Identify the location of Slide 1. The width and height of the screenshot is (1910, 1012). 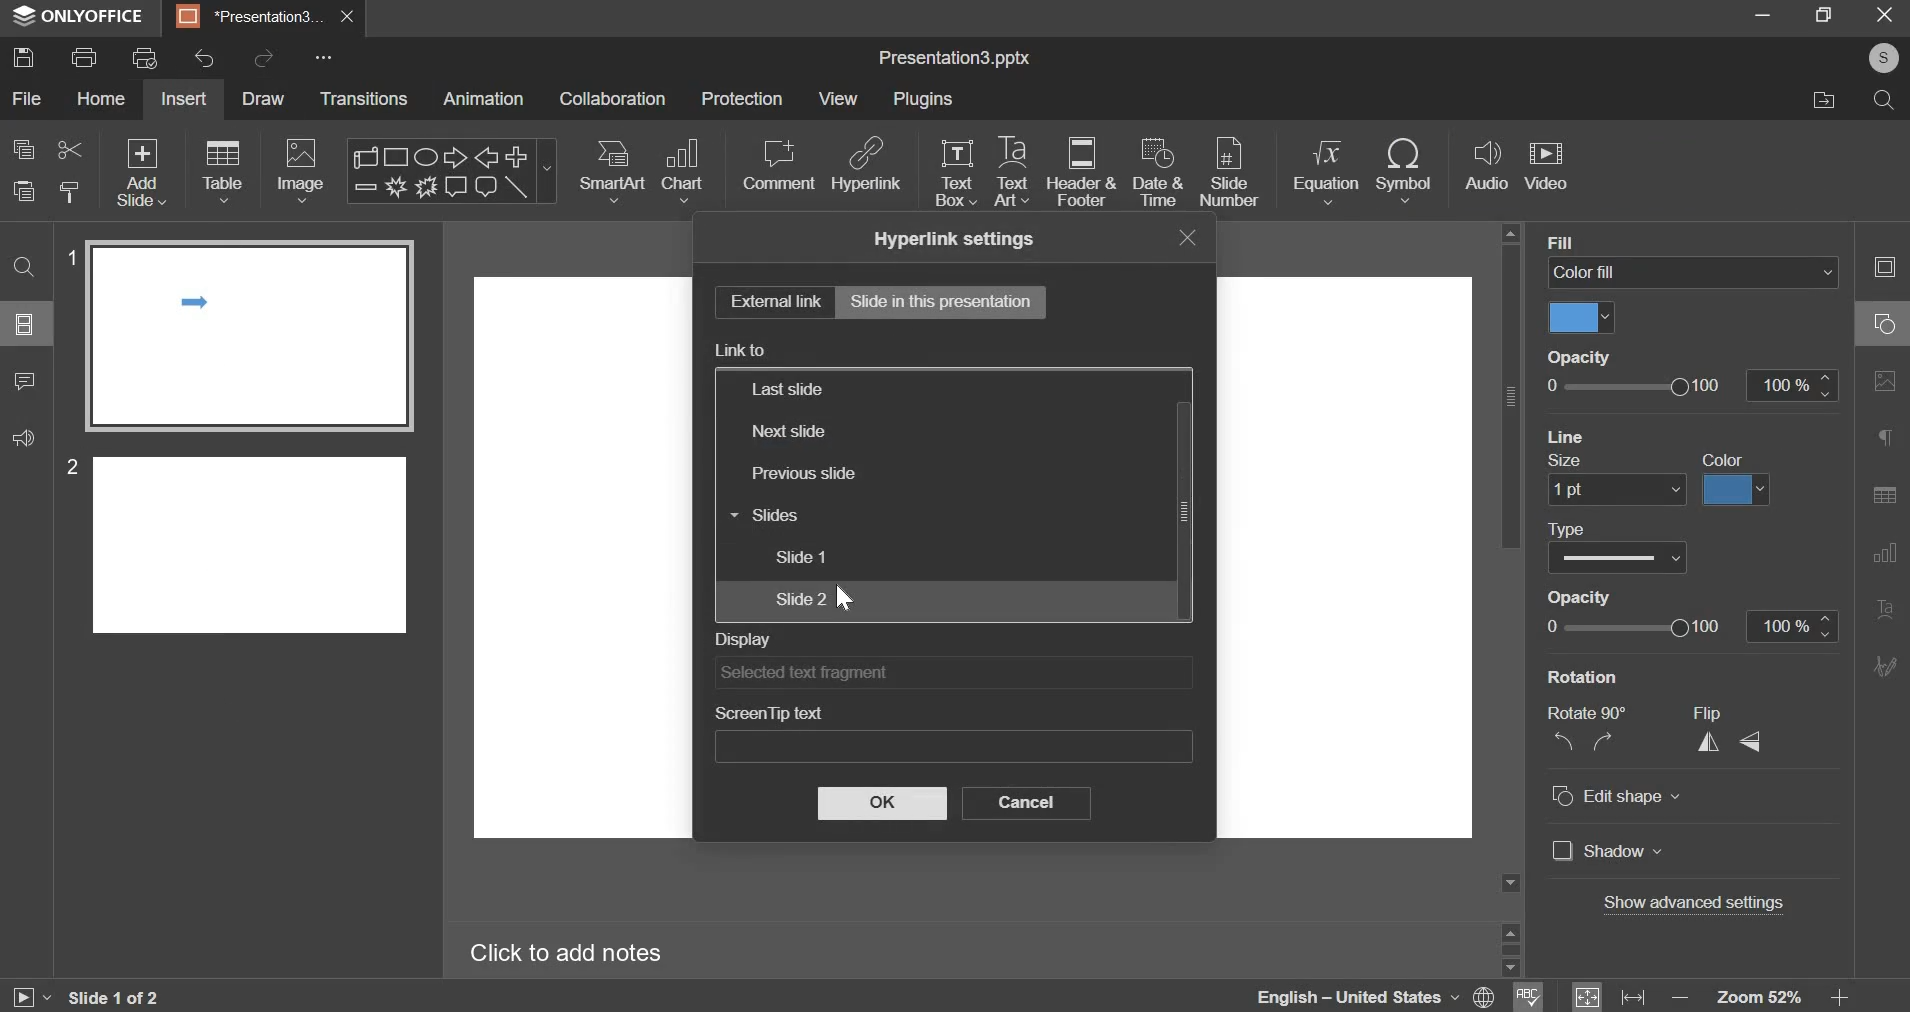
(836, 557).